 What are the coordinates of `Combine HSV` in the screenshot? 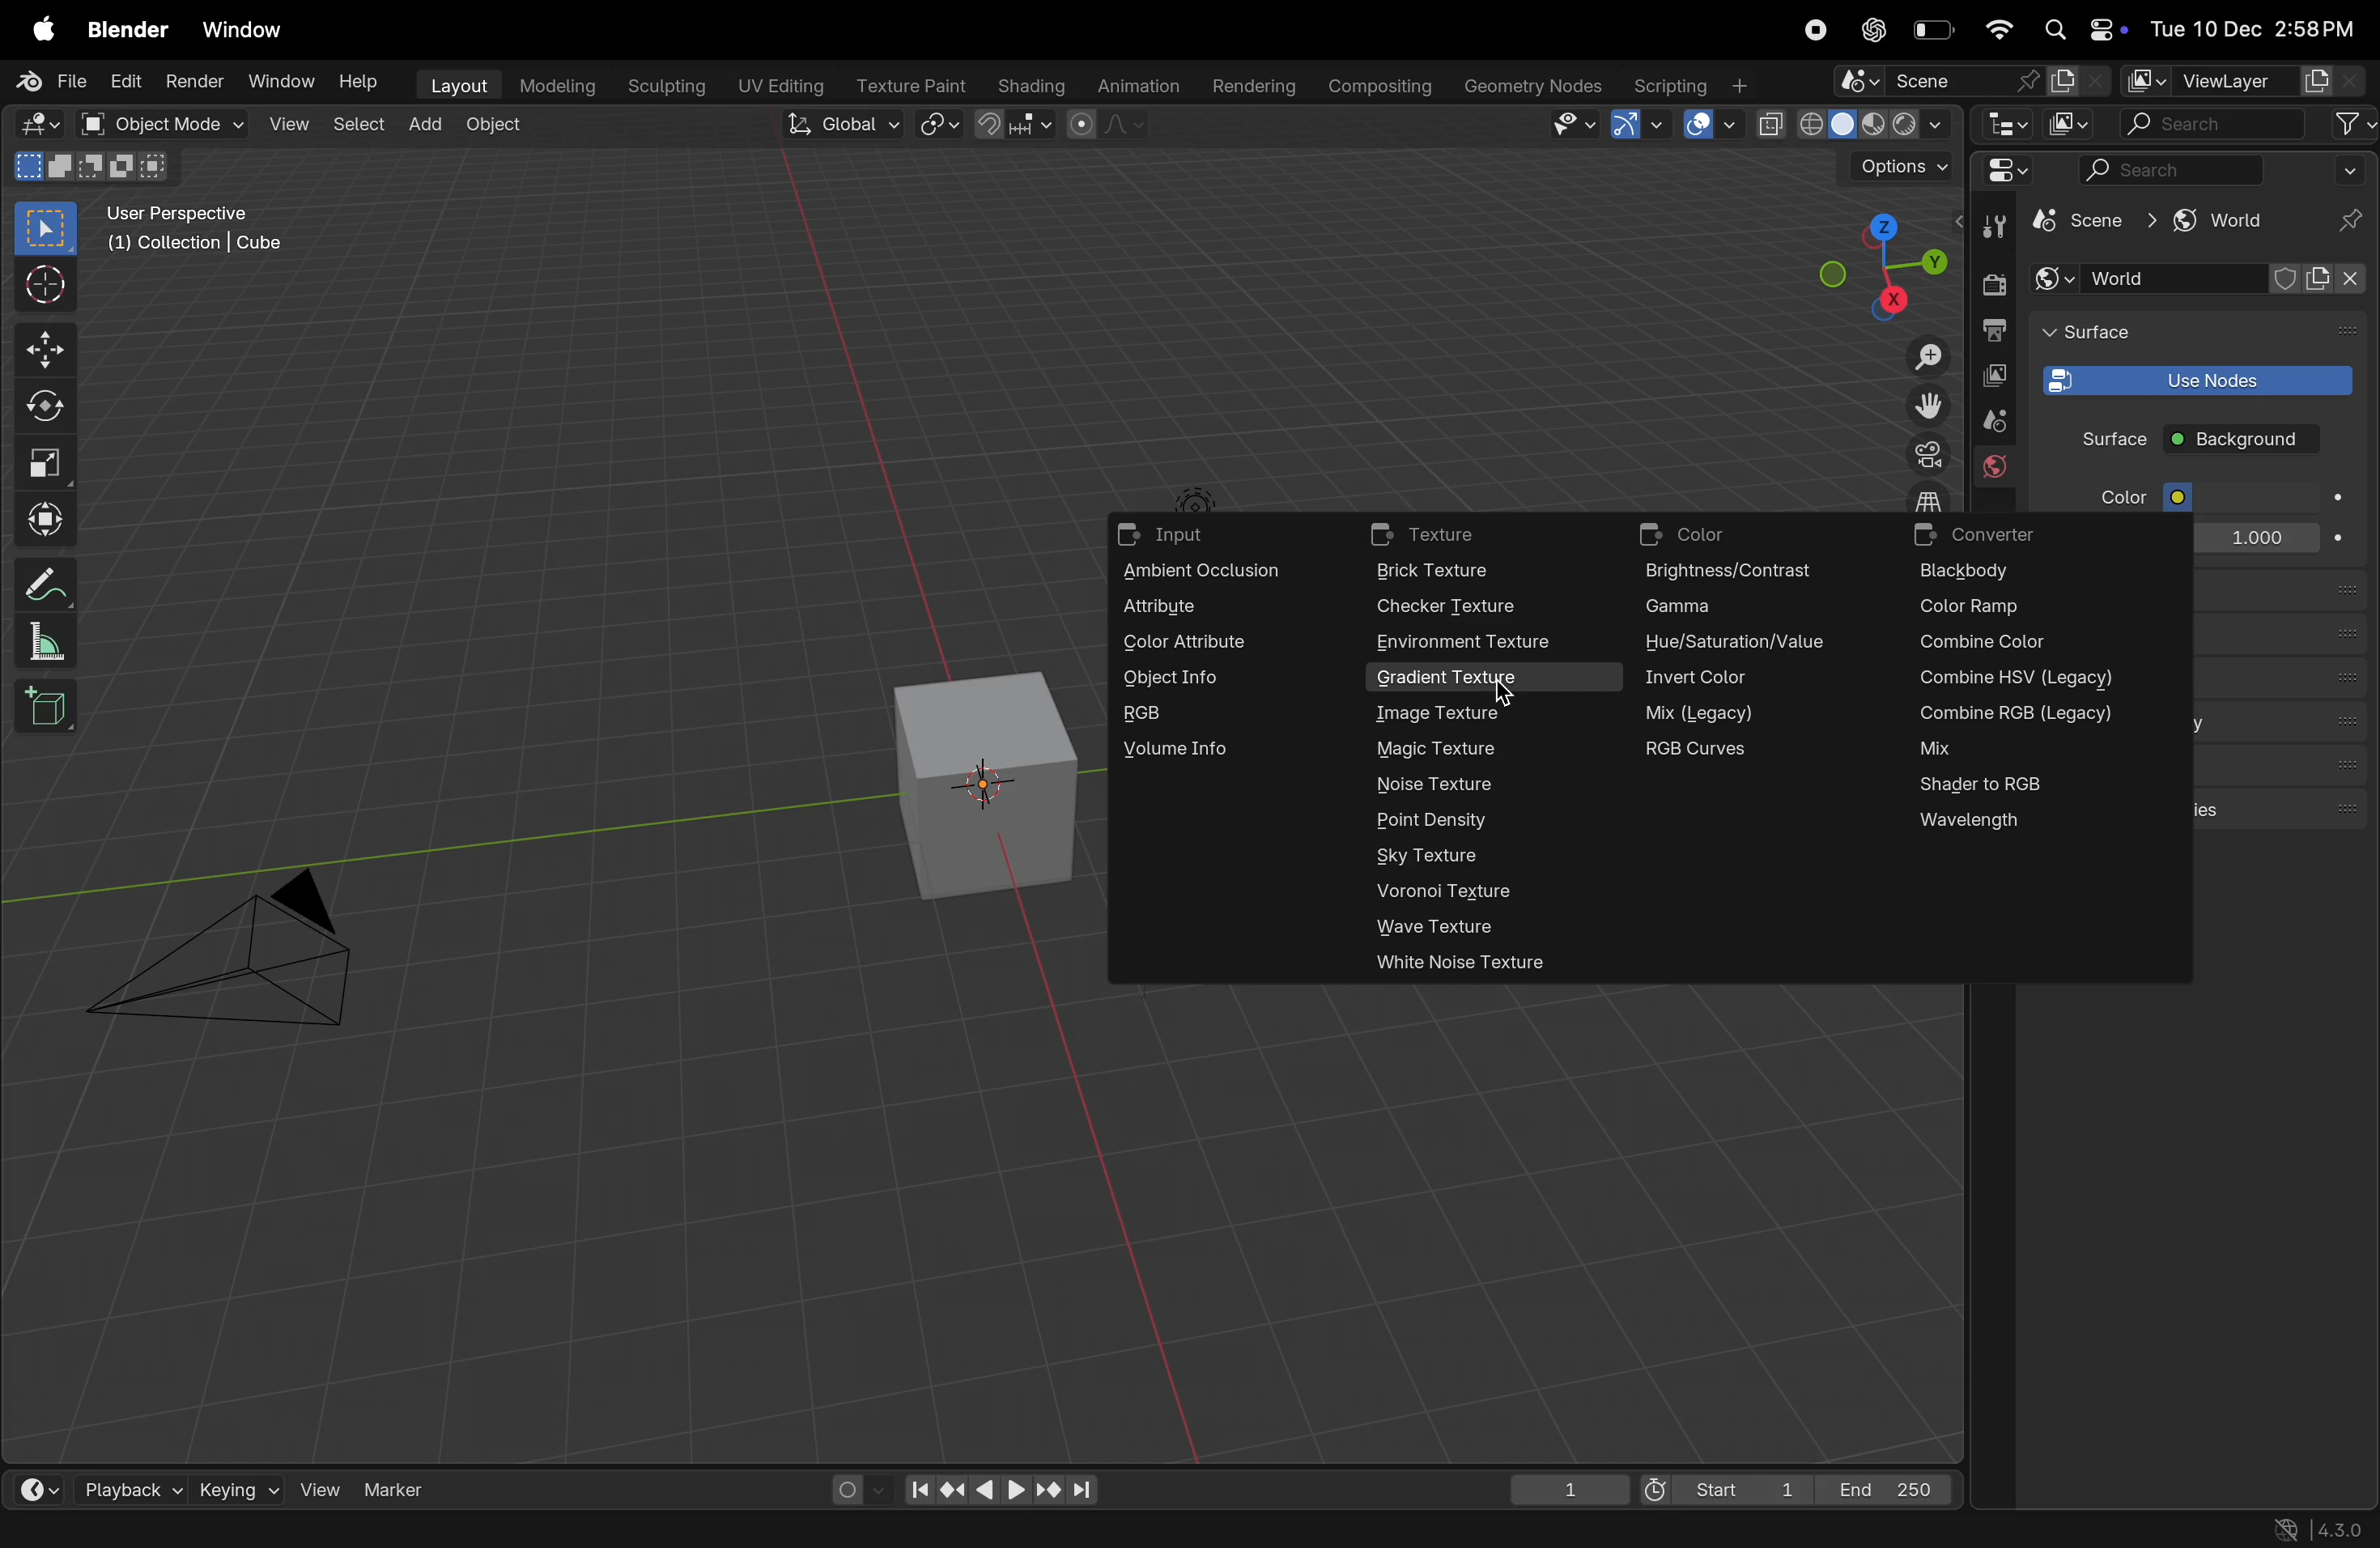 It's located at (2018, 681).